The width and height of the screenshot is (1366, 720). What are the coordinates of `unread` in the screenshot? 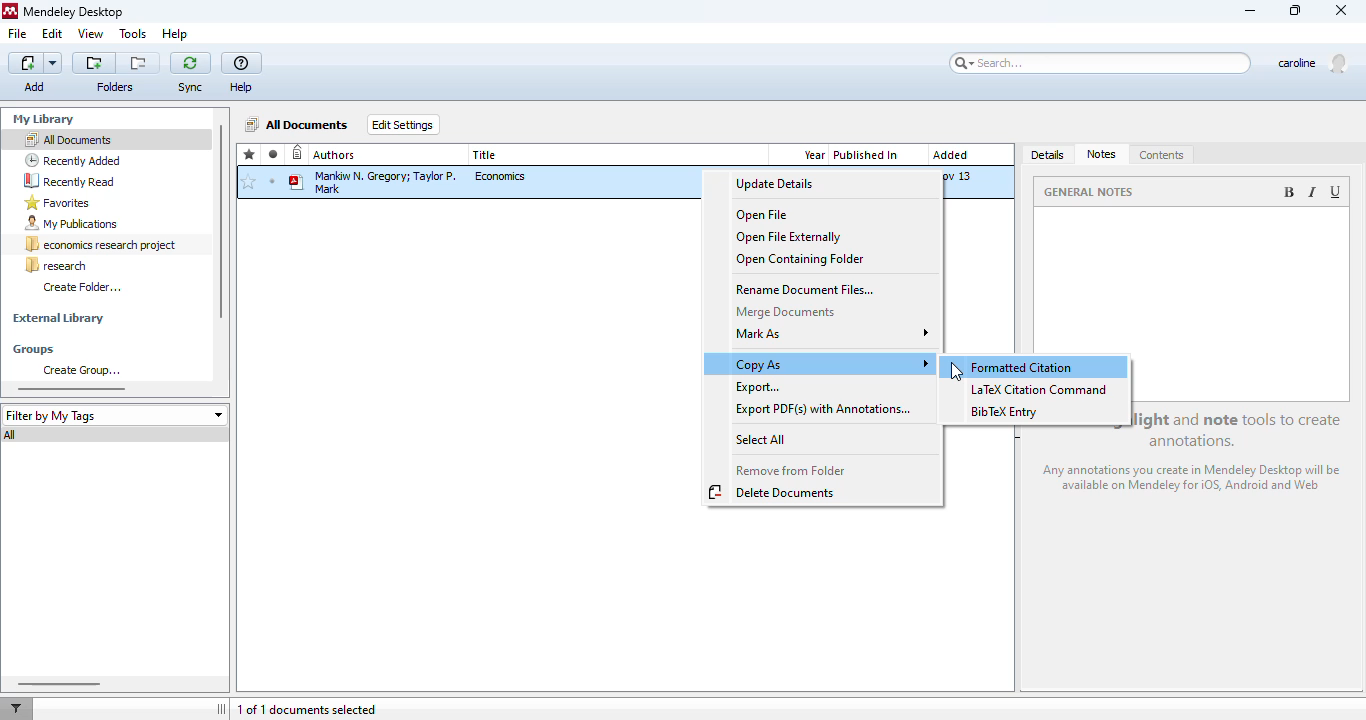 It's located at (272, 181).